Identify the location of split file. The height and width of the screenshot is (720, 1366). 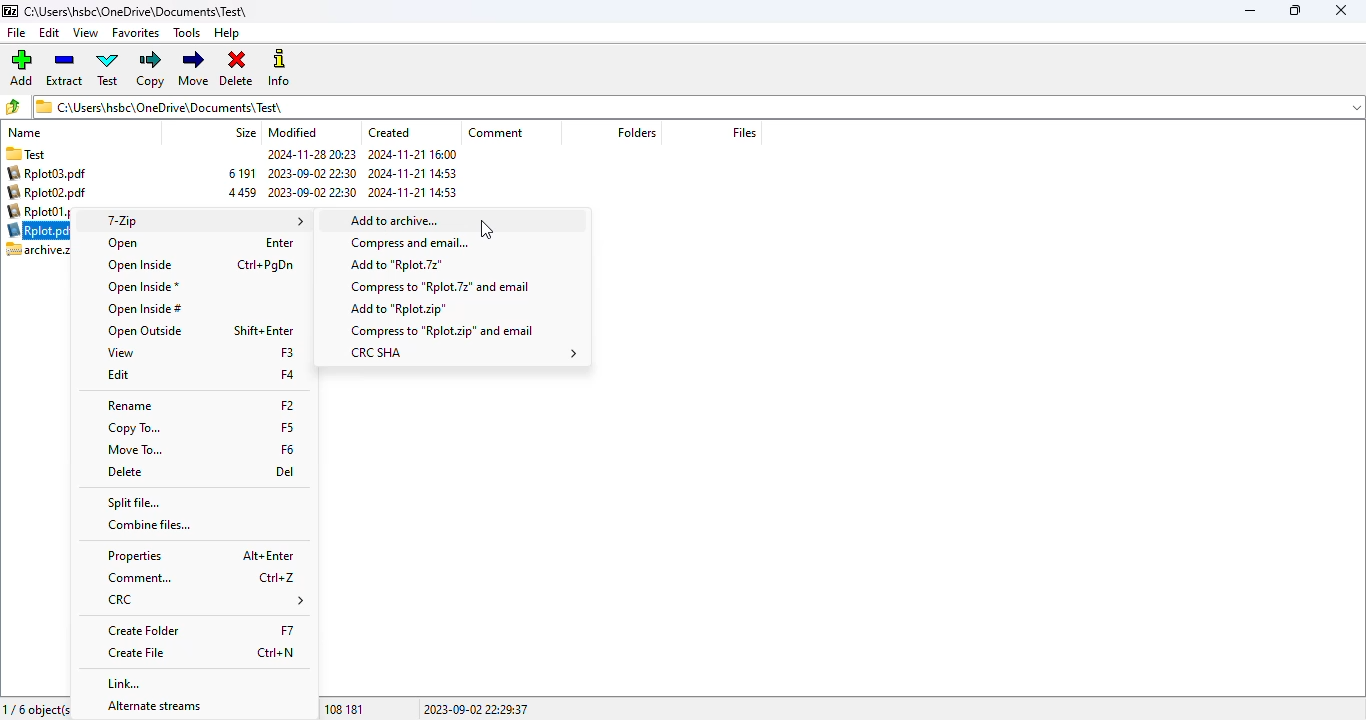
(134, 503).